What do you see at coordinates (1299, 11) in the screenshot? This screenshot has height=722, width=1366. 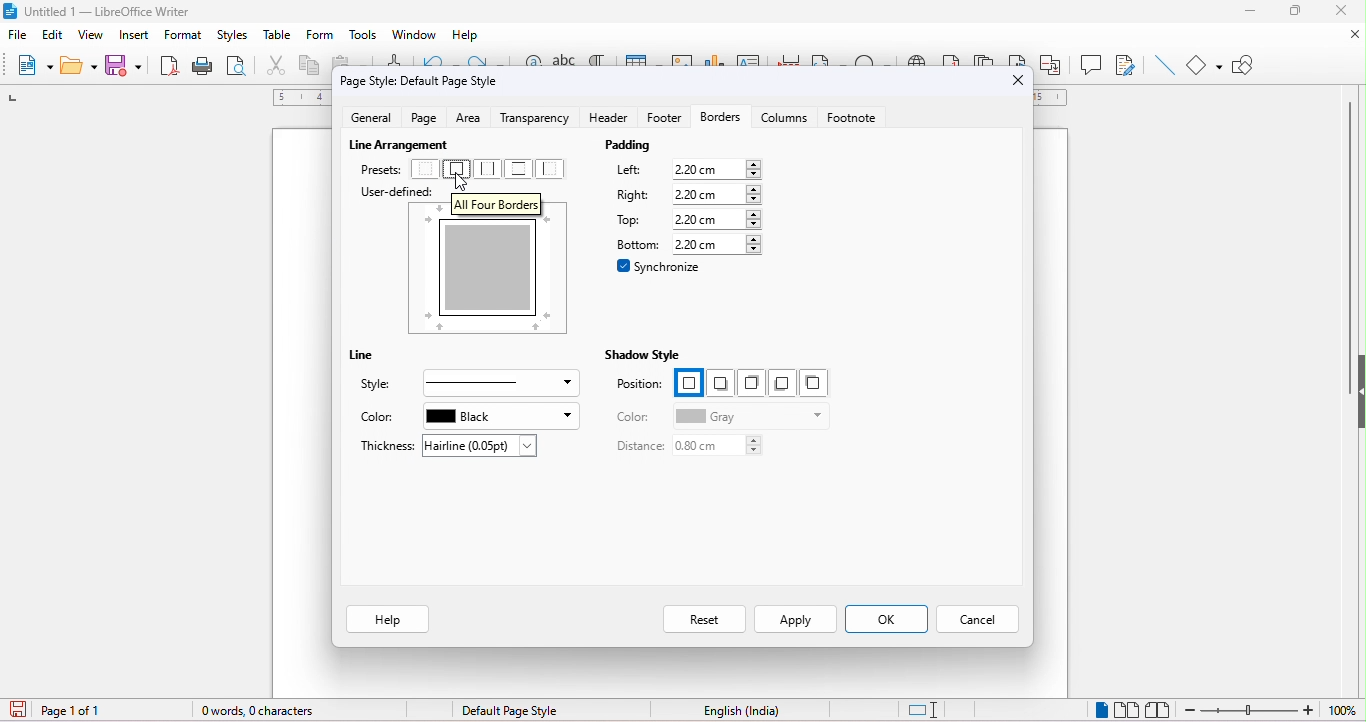 I see `maximize` at bounding box center [1299, 11].